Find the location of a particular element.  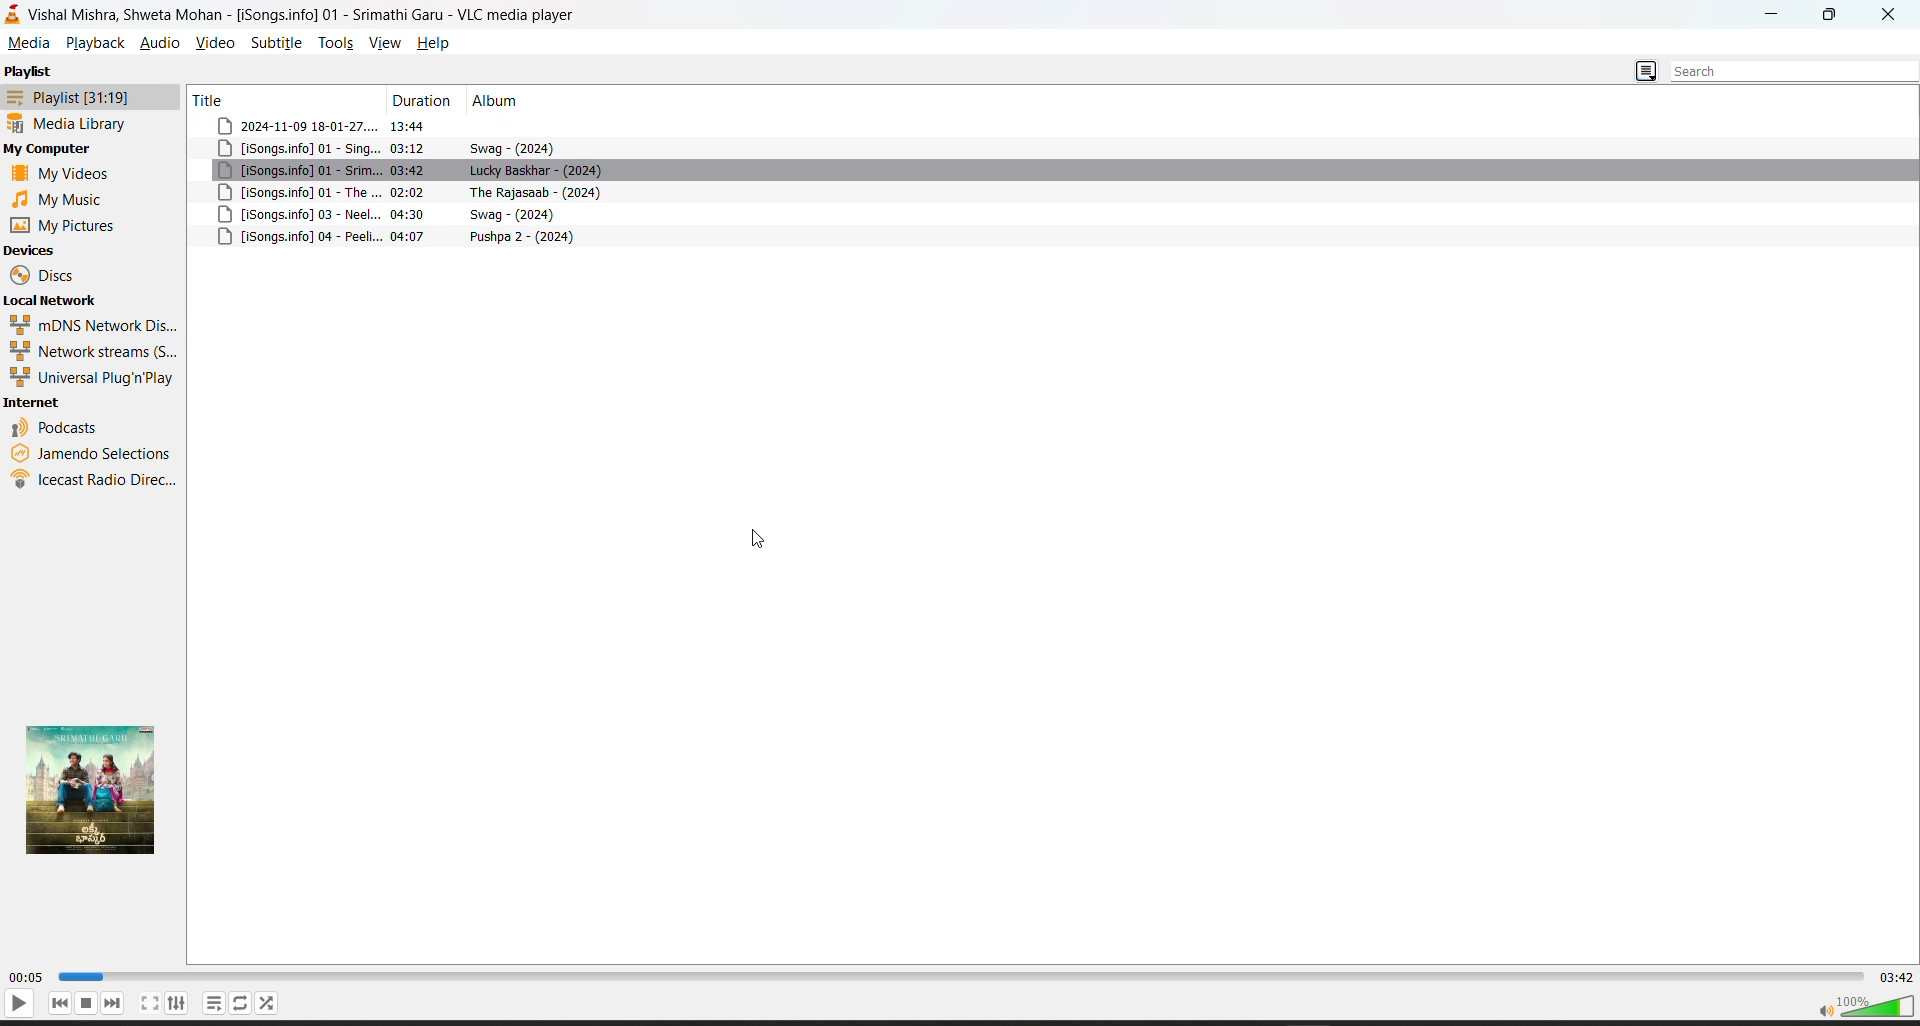

vlc logo is located at coordinates (15, 13).